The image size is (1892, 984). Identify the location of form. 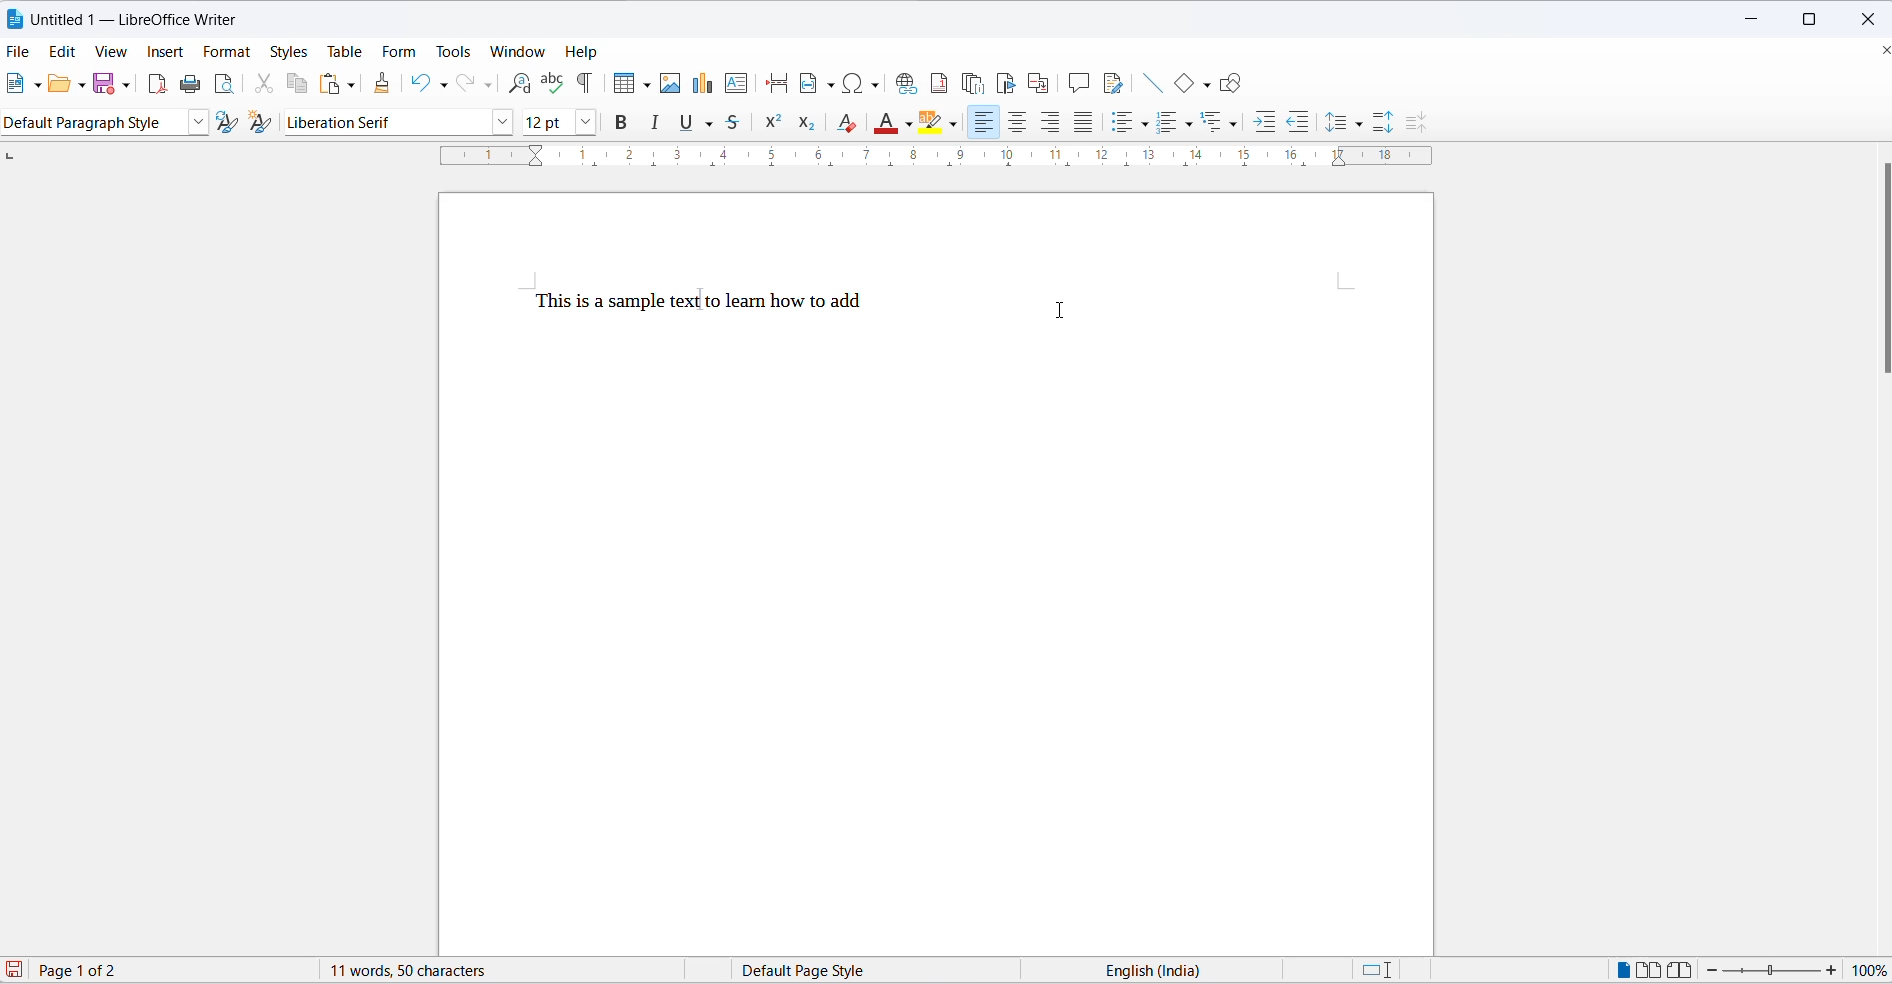
(402, 49).